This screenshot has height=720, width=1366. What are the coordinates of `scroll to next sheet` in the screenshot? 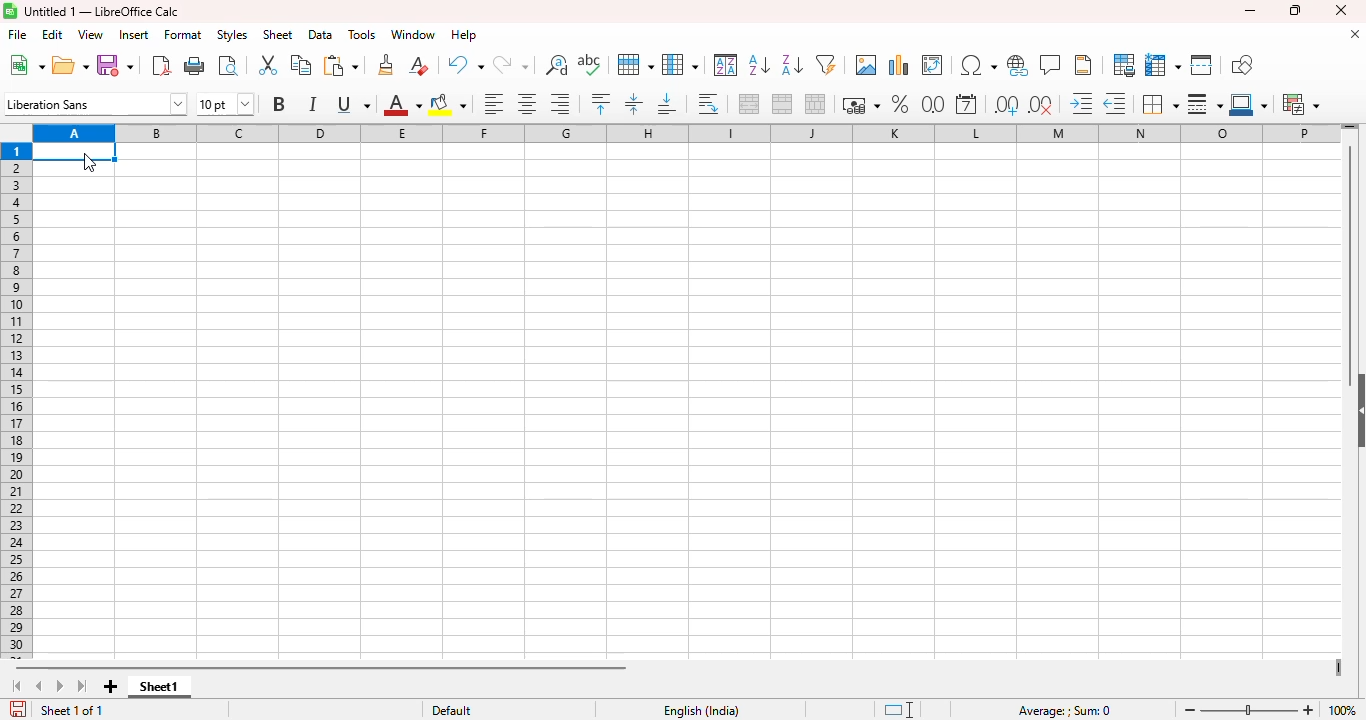 It's located at (60, 685).